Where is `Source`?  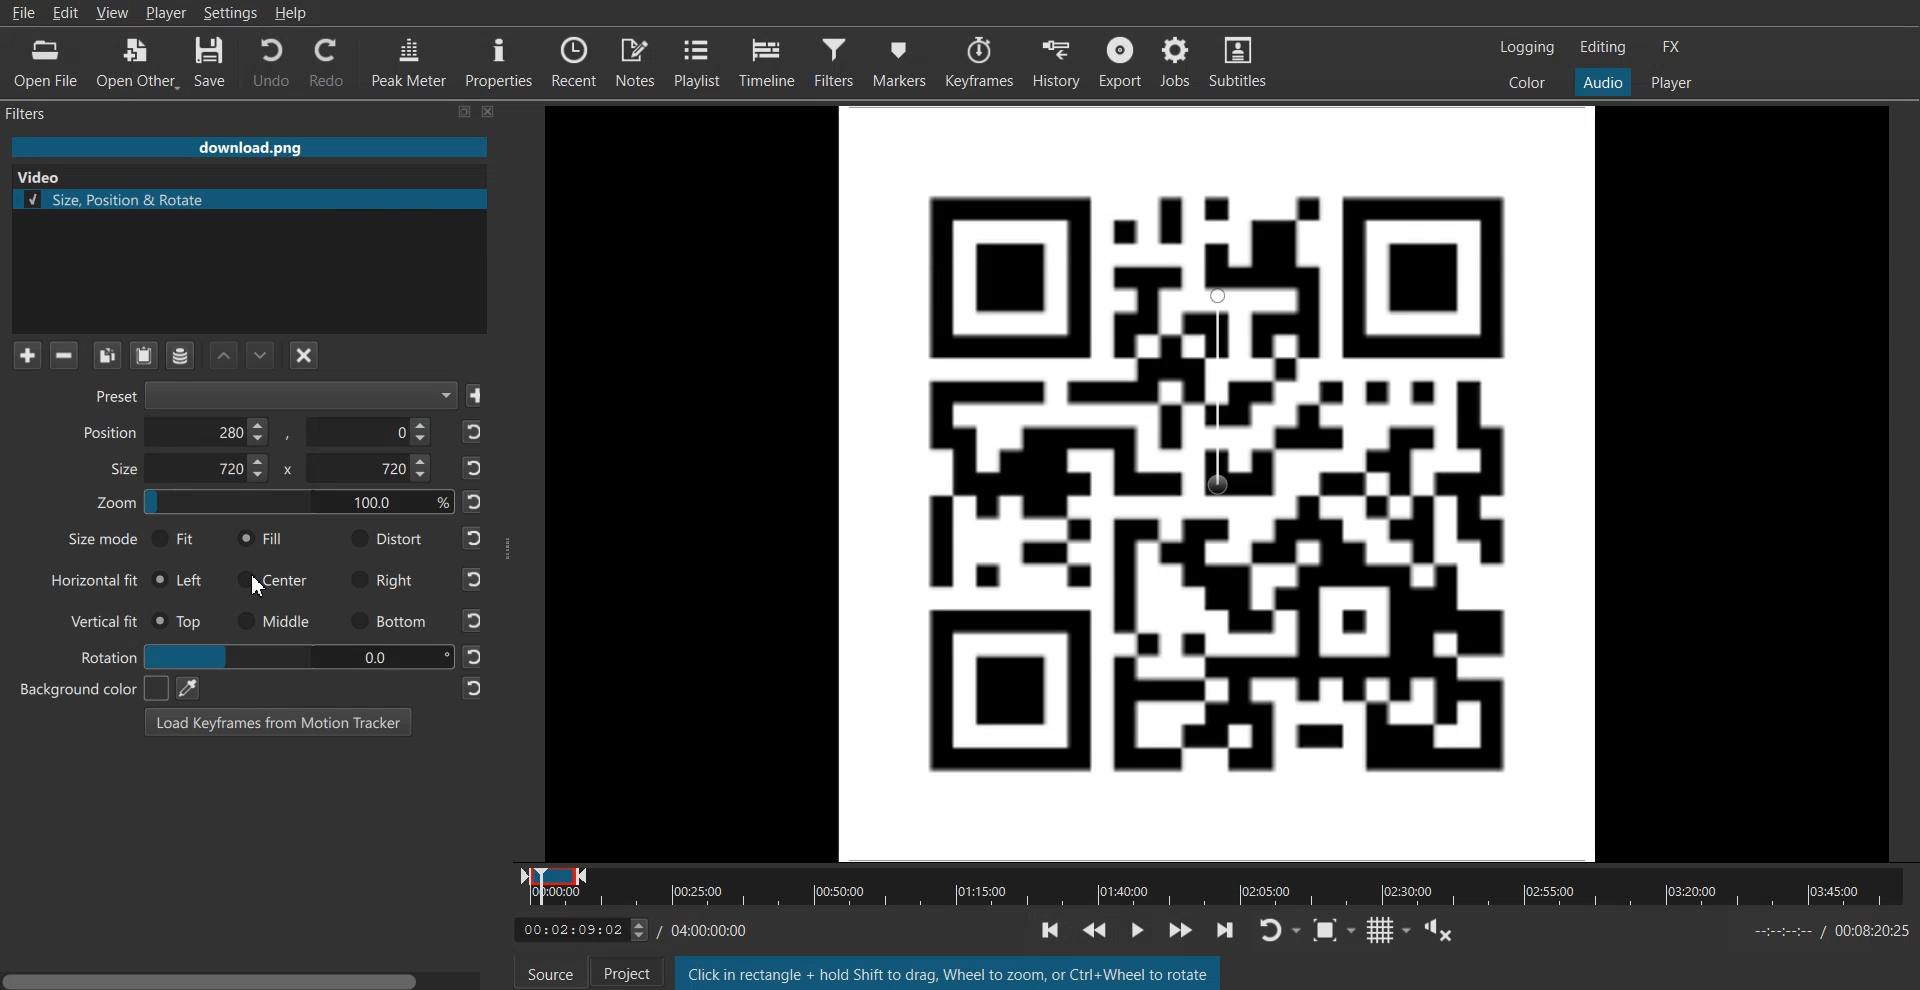
Source is located at coordinates (551, 975).